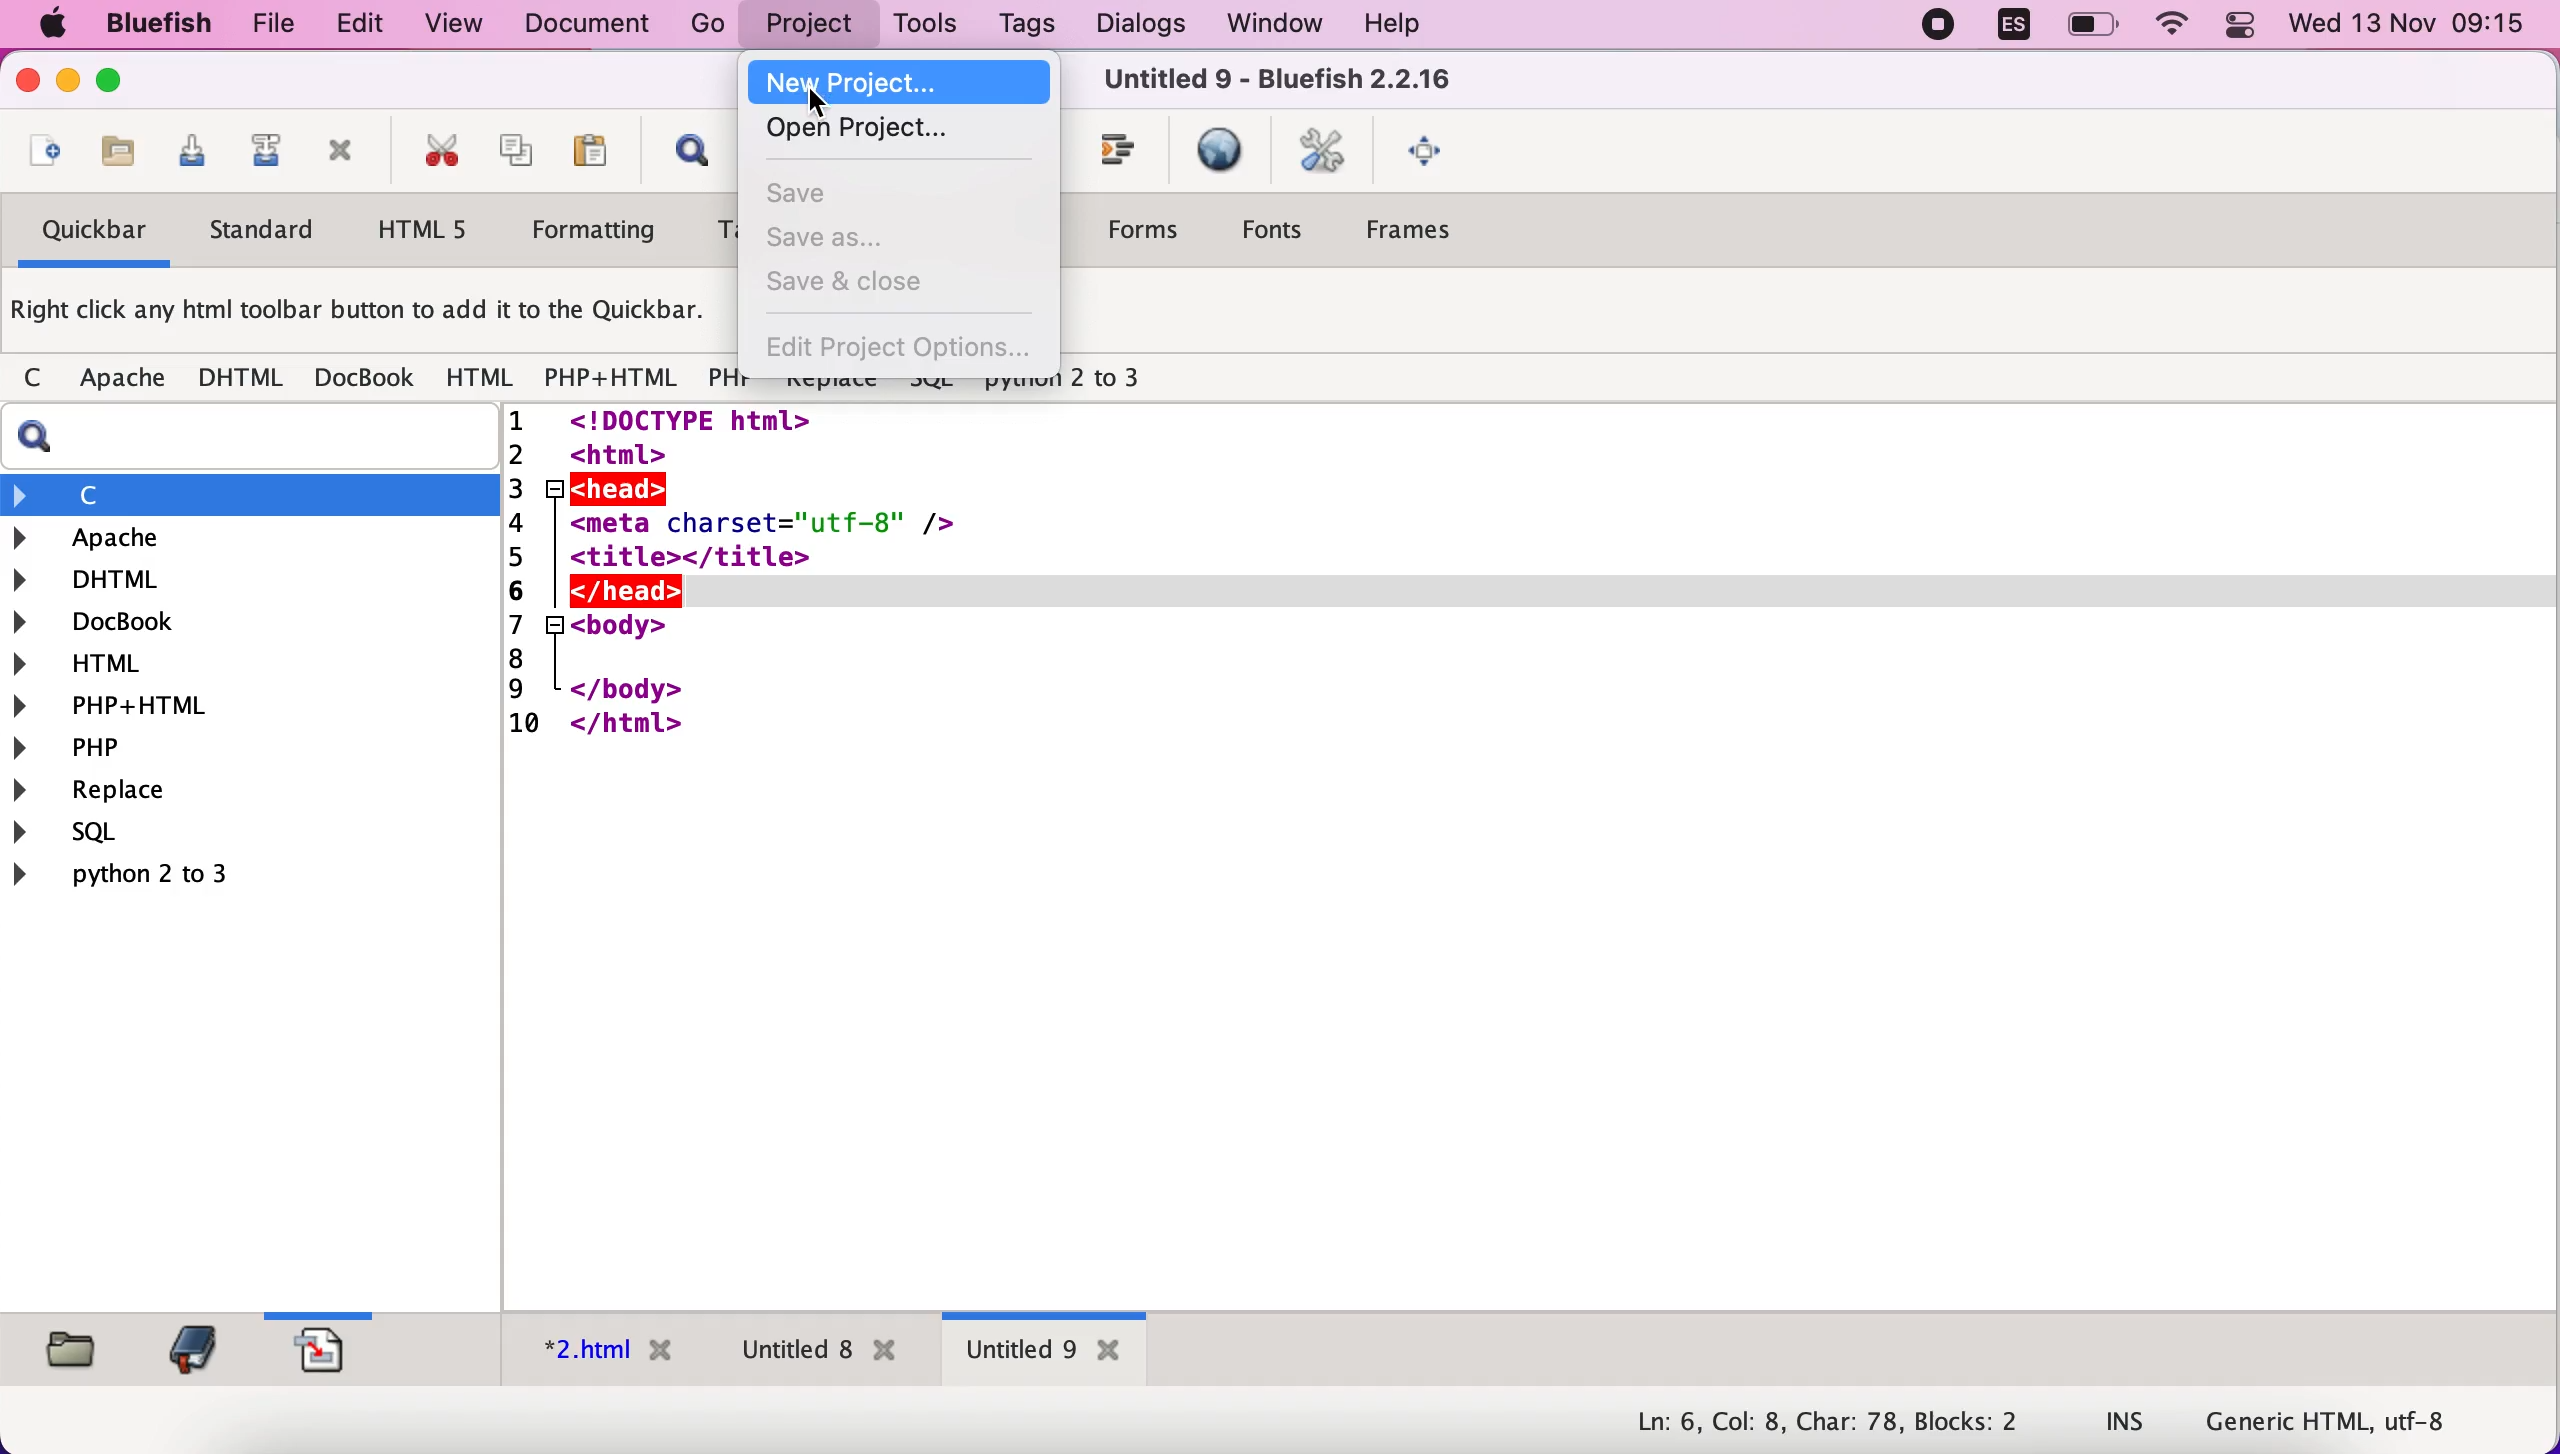  I want to click on docbook, so click(365, 381).